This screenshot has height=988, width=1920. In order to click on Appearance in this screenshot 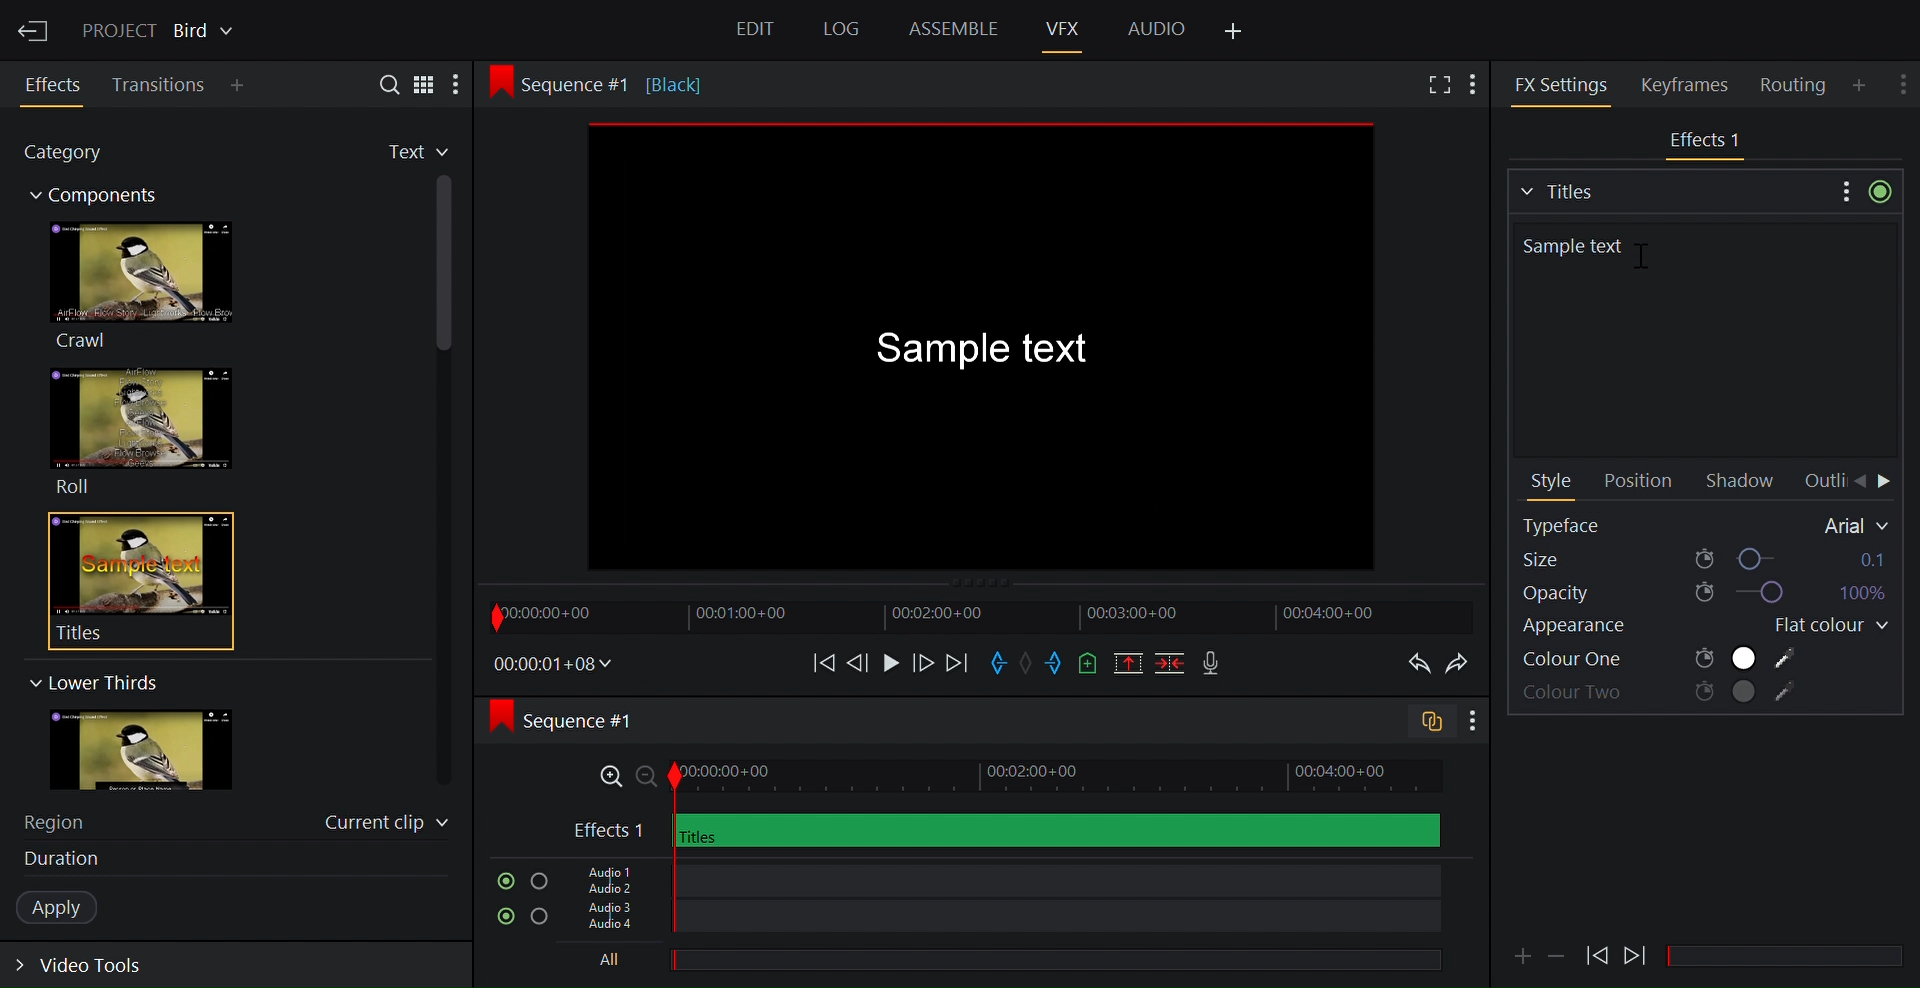, I will do `click(1598, 629)`.